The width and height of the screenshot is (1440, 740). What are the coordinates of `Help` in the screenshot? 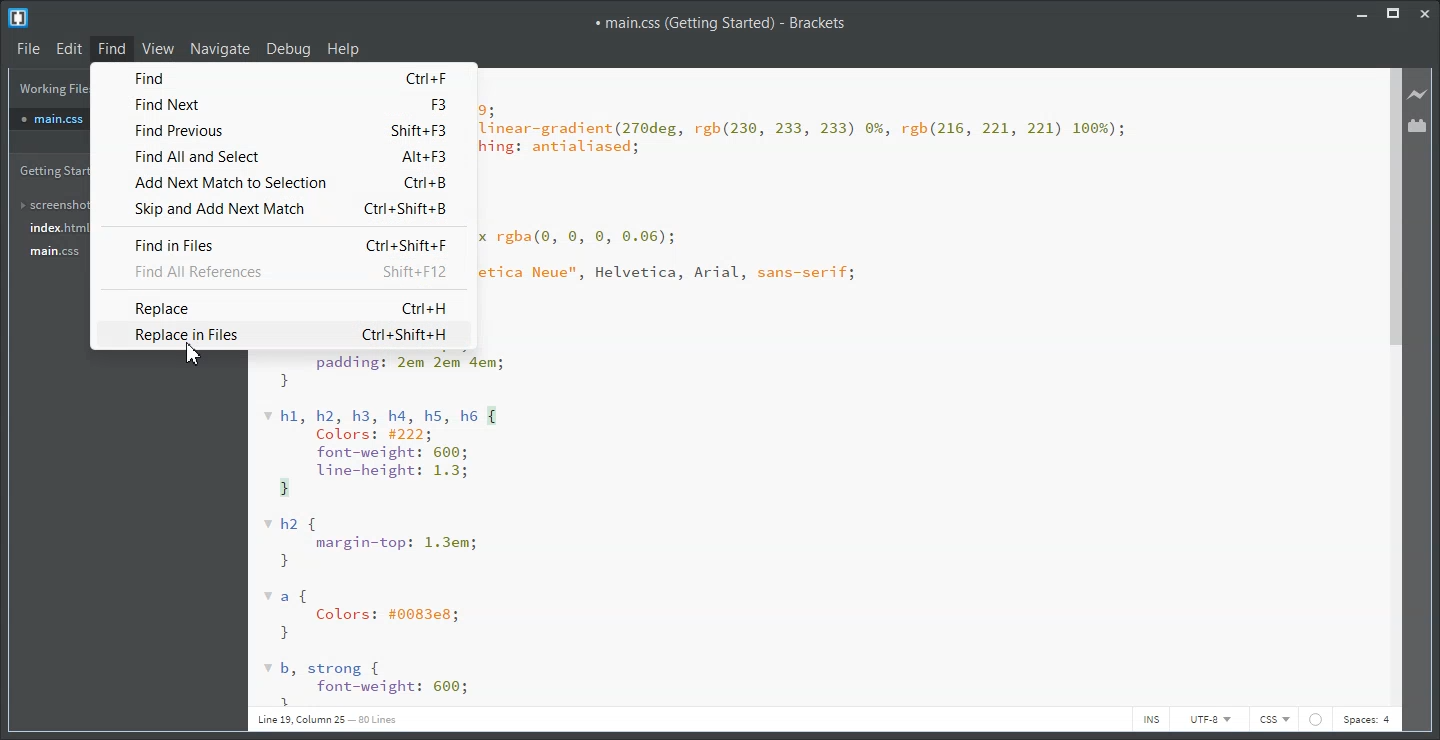 It's located at (344, 48).